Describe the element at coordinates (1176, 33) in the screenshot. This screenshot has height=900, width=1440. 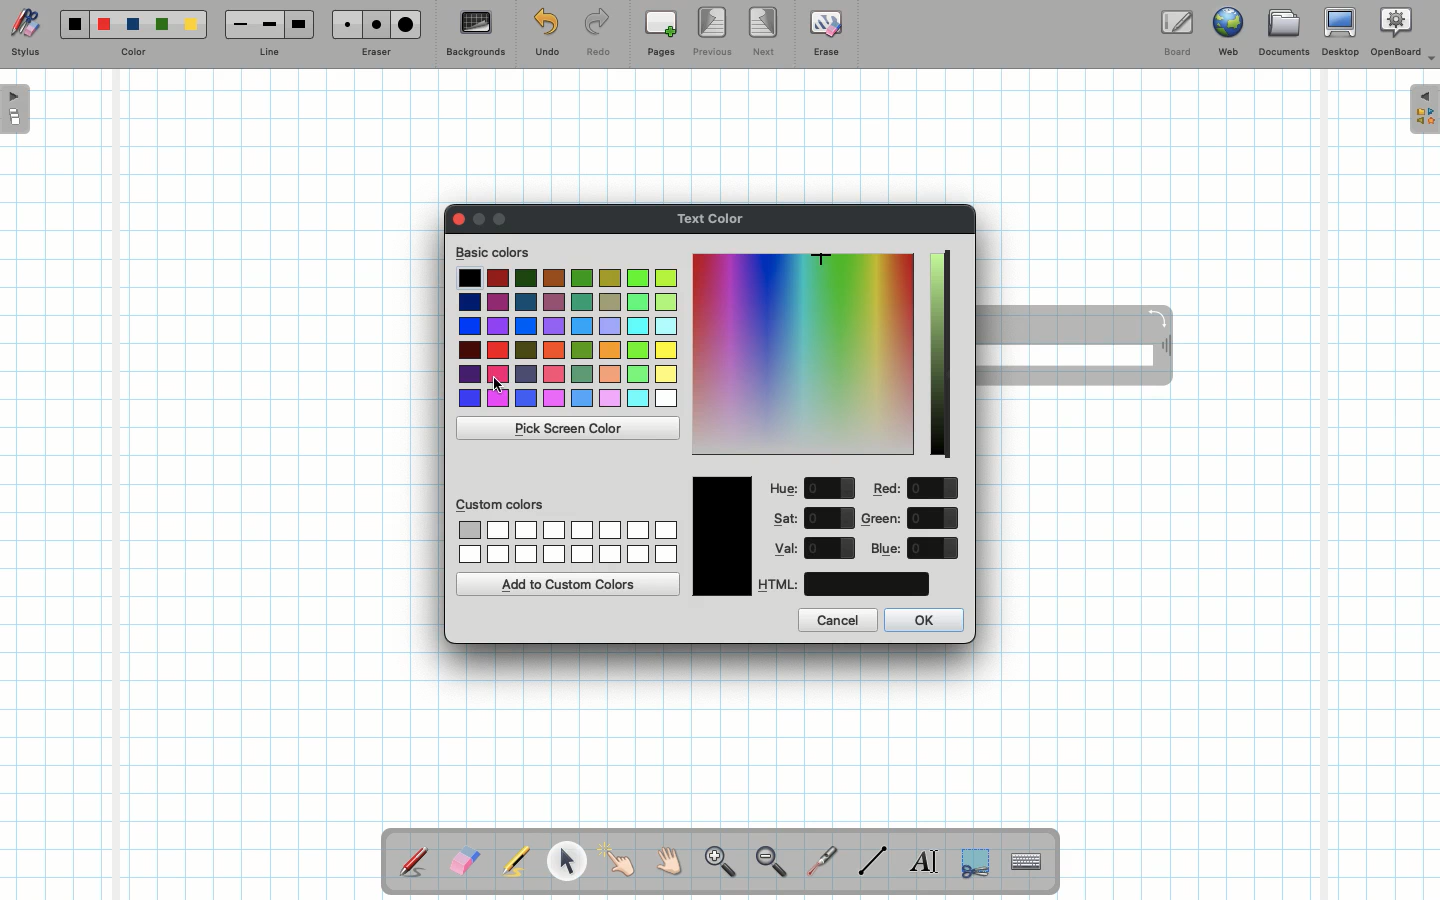
I see `Board` at that location.